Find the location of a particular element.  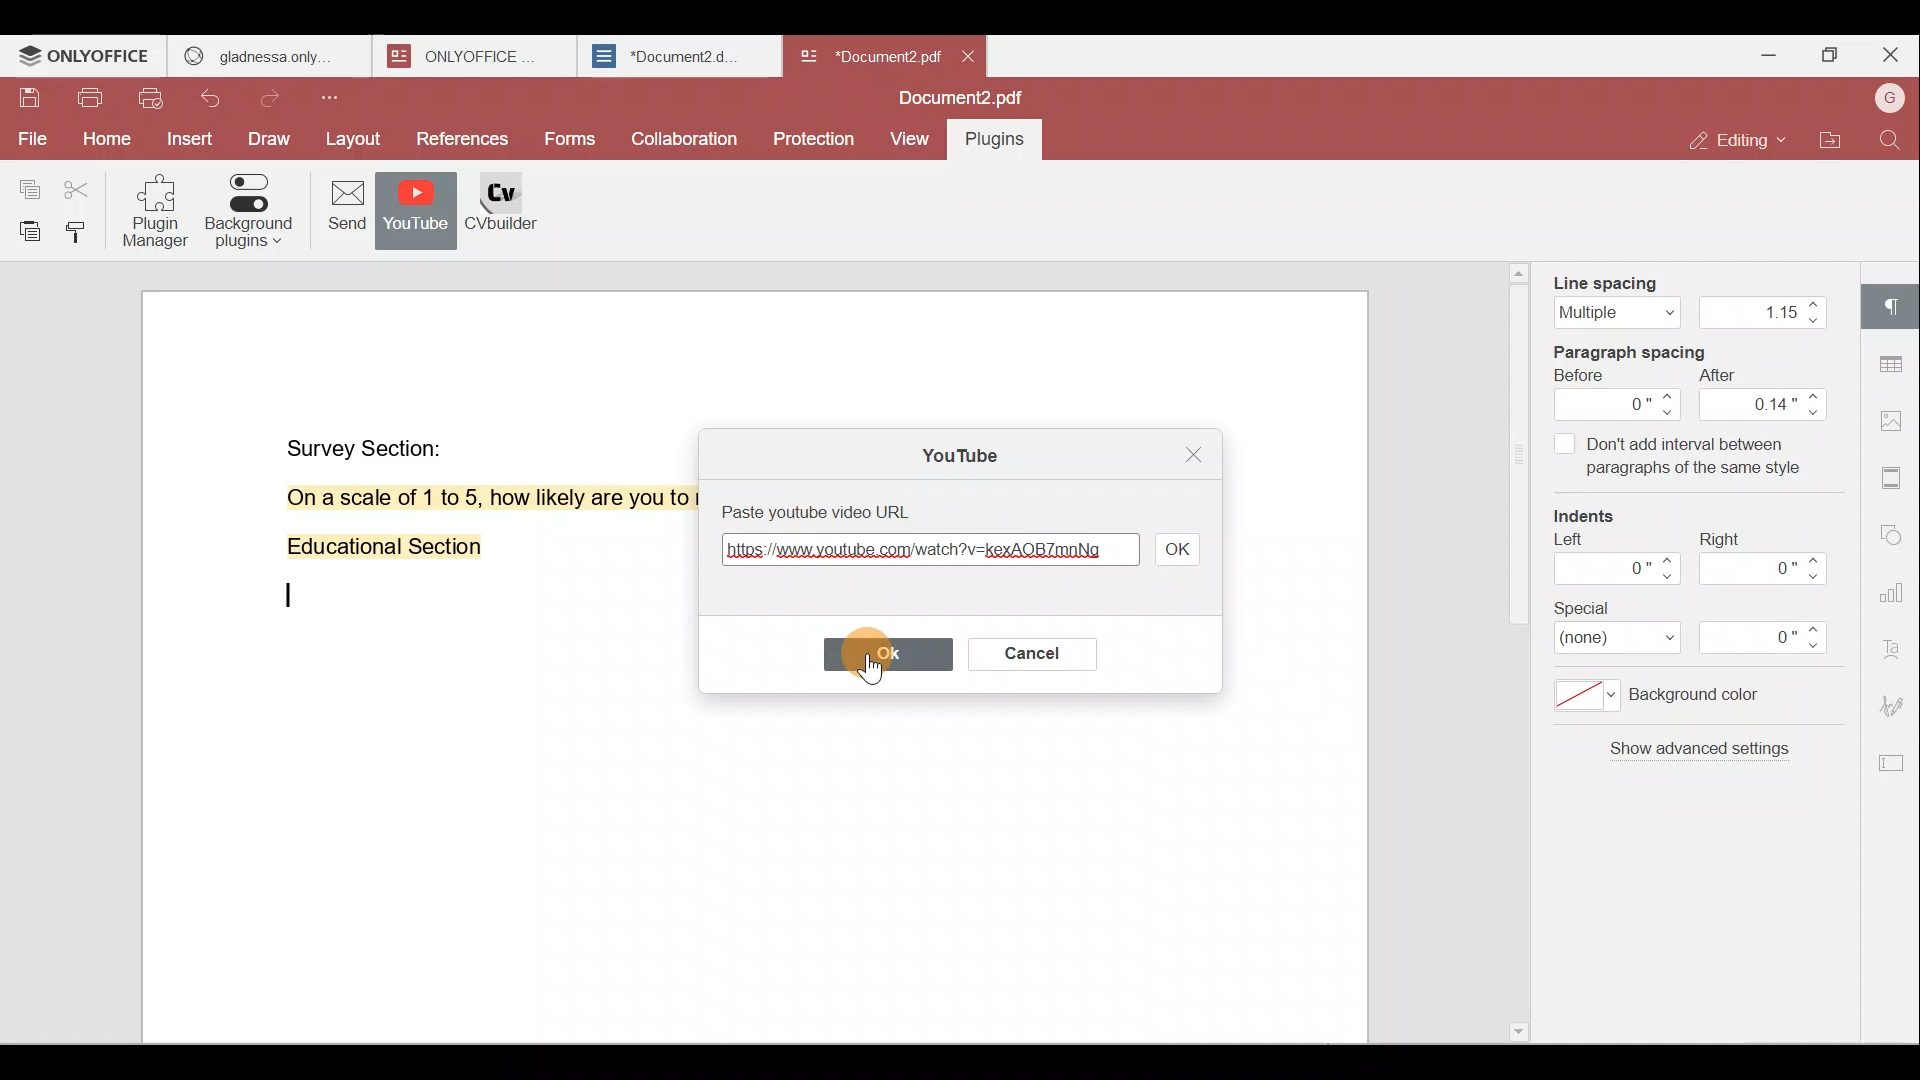

File is located at coordinates (30, 139).